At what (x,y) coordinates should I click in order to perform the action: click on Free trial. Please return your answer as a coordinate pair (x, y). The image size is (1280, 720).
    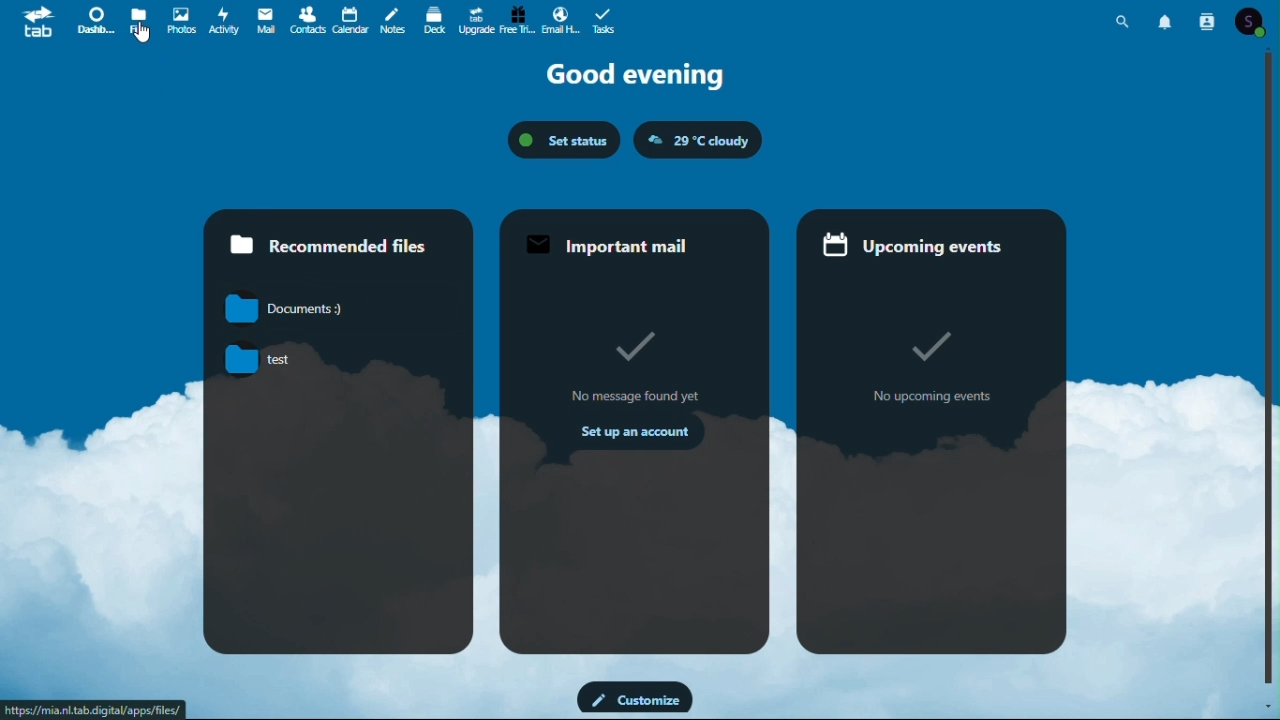
    Looking at the image, I should click on (519, 17).